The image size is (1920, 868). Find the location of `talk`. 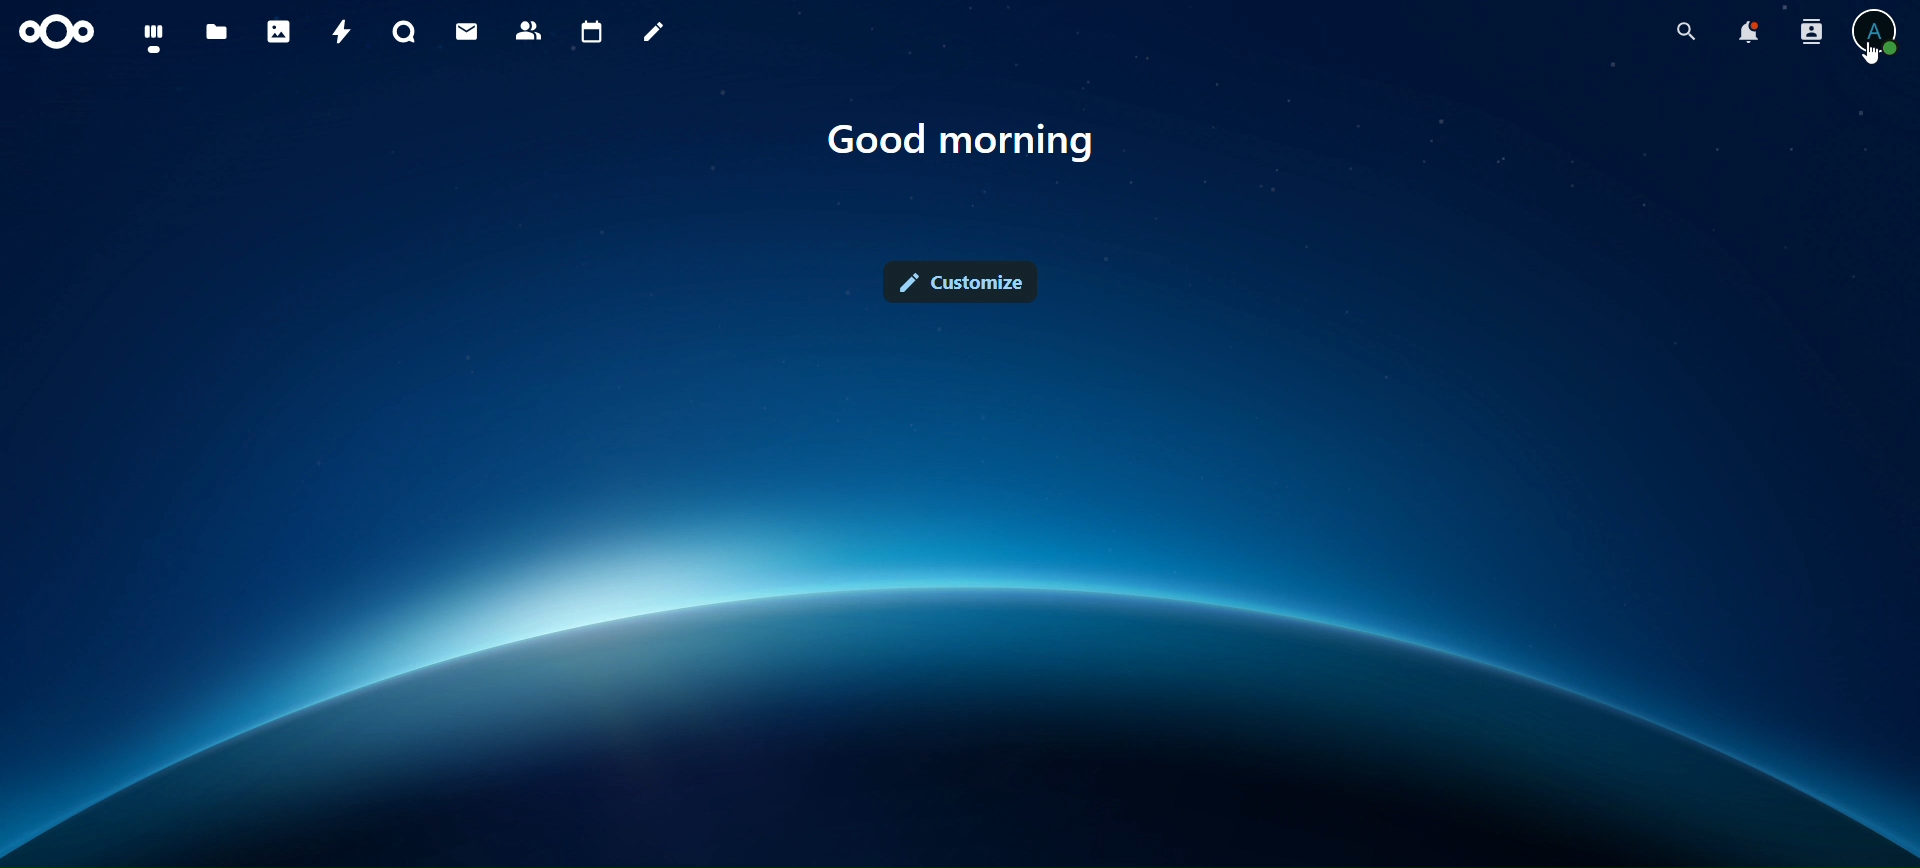

talk is located at coordinates (406, 32).